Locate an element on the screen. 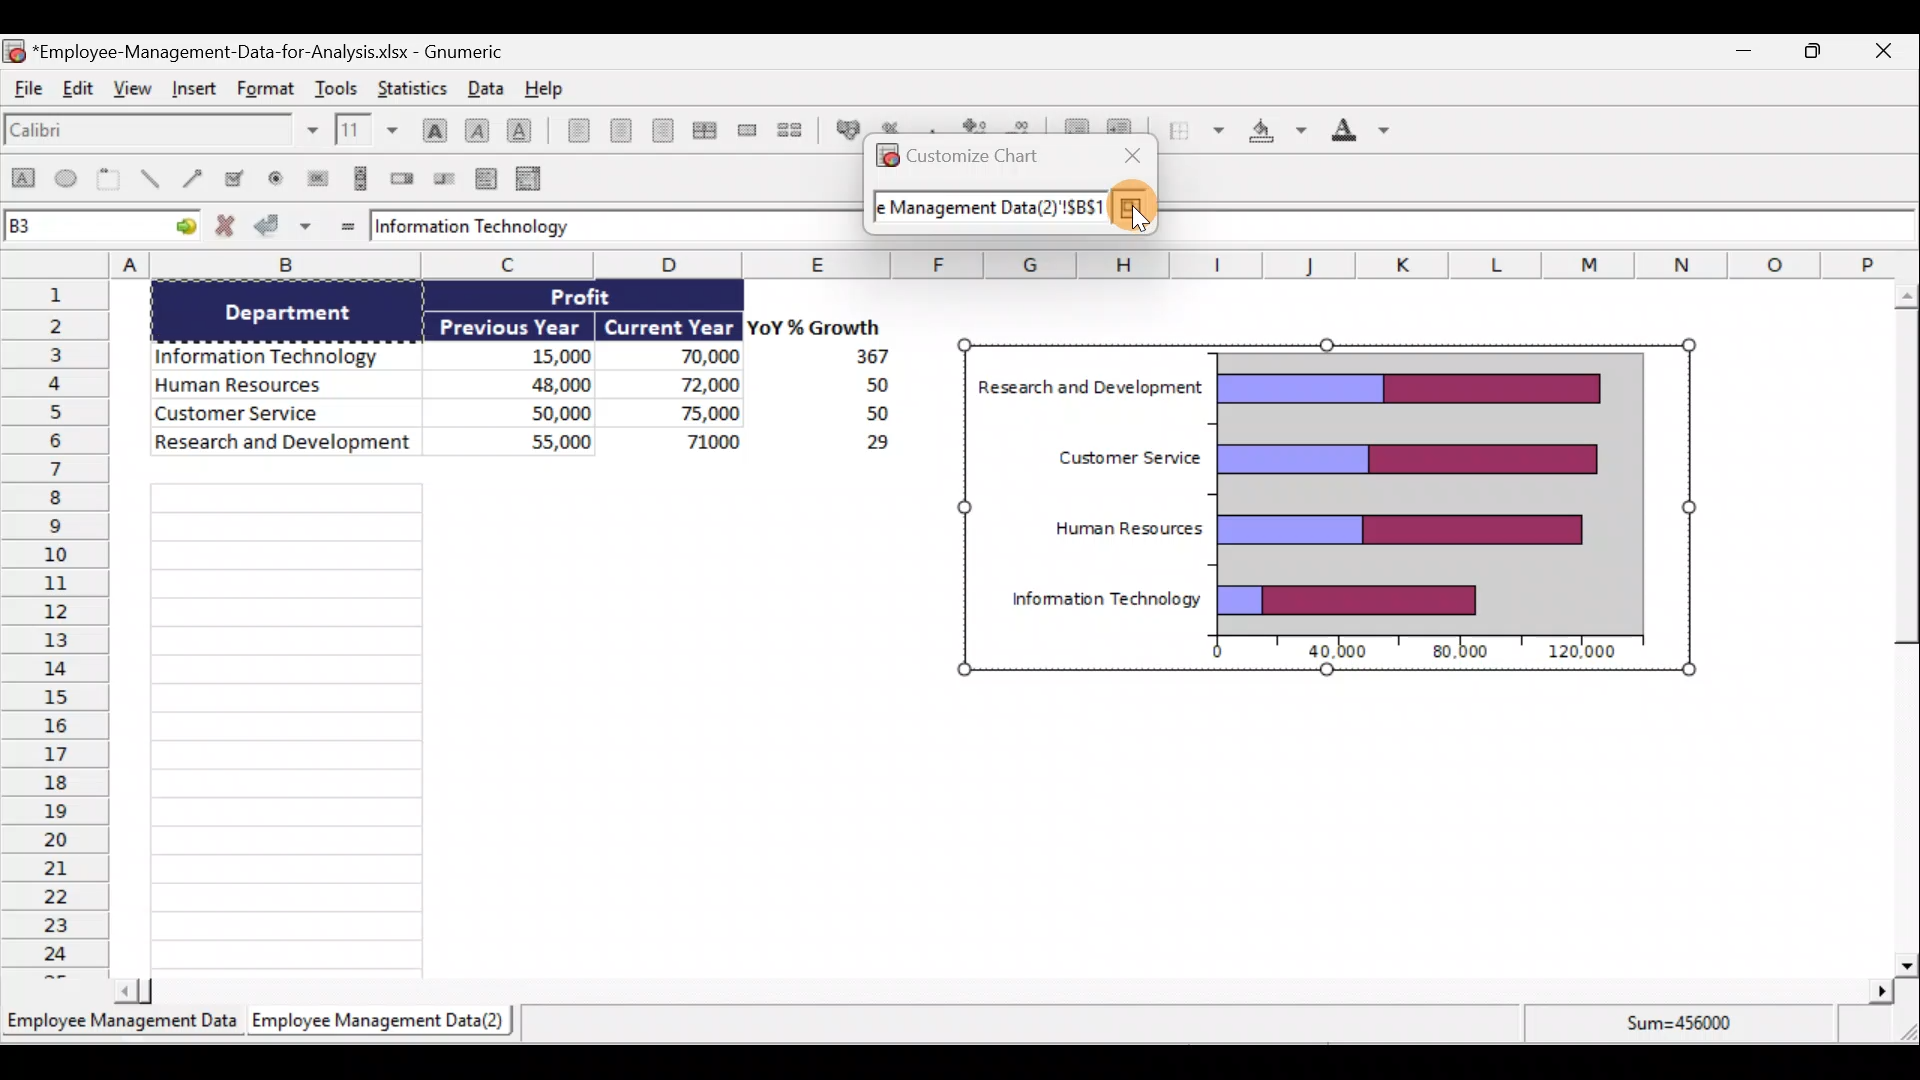  Create an ellipse object is located at coordinates (64, 177).